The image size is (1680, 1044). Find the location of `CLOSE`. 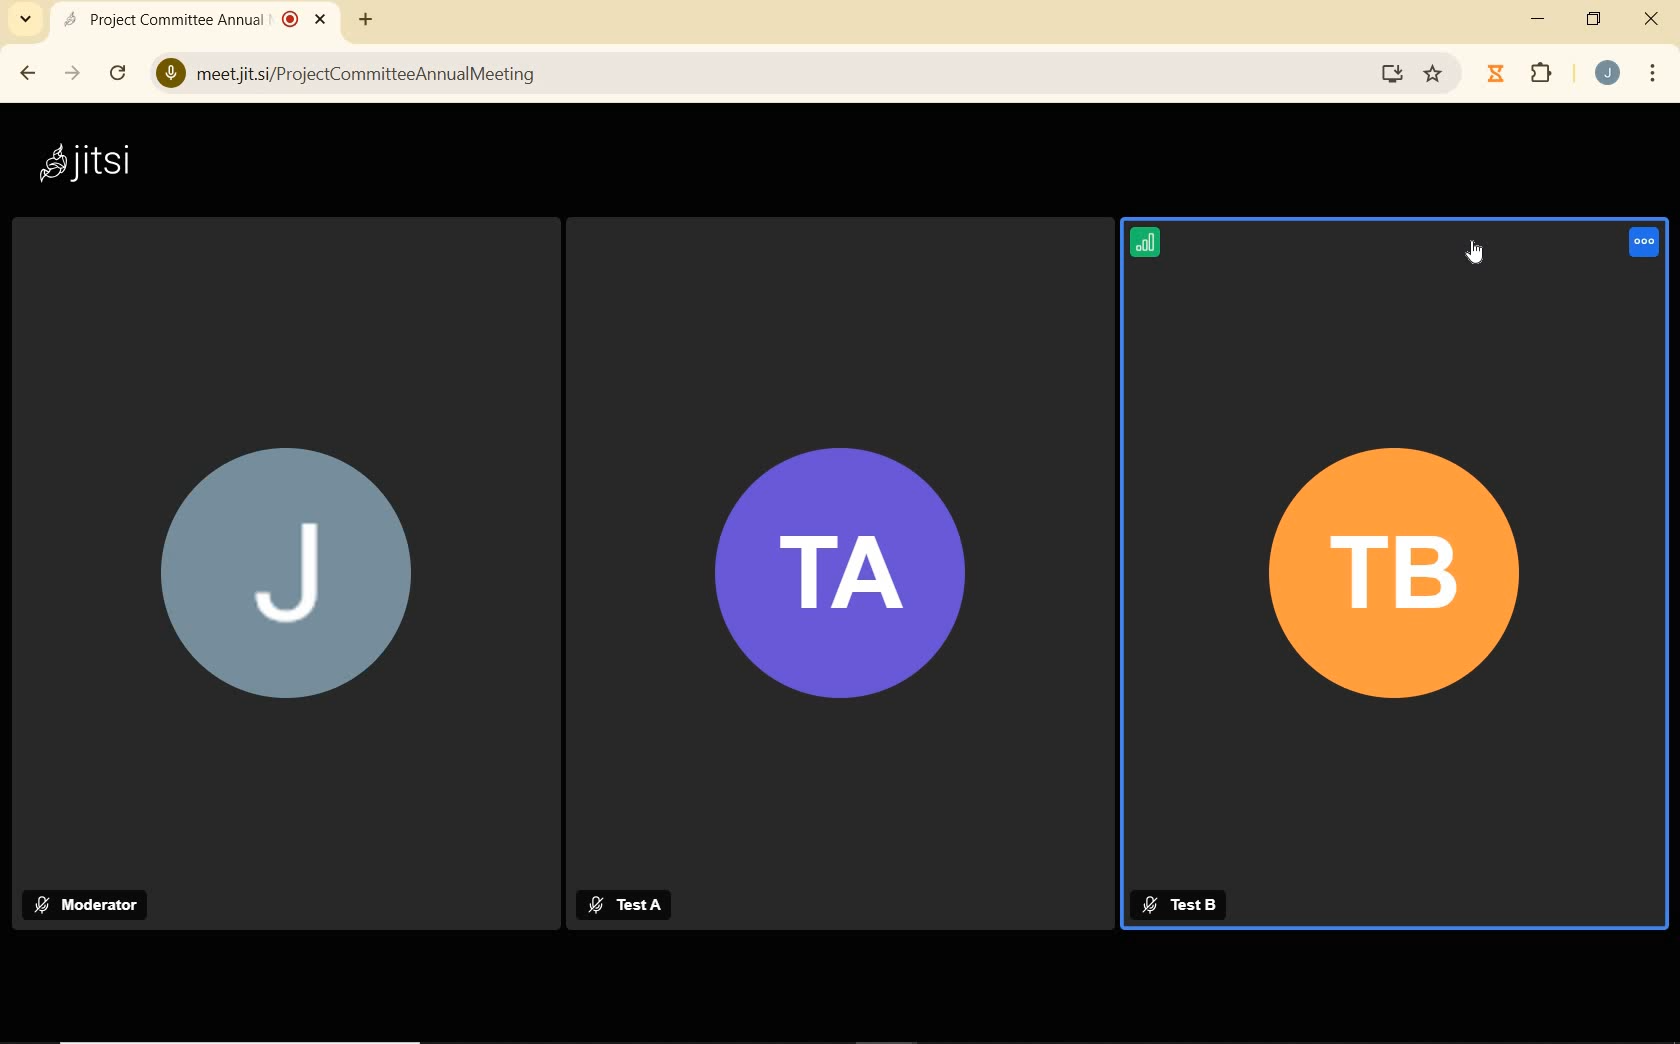

CLOSE is located at coordinates (1653, 19).